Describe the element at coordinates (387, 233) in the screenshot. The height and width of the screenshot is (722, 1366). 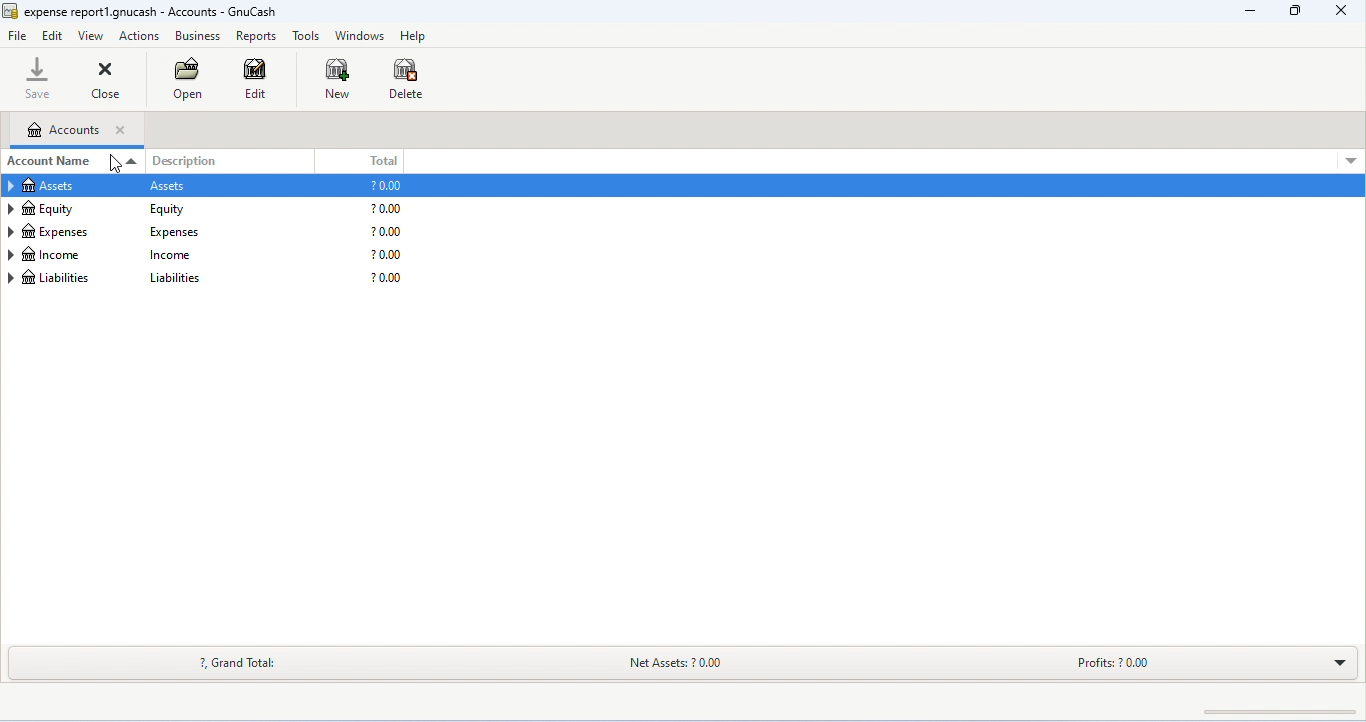
I see `expenses total` at that location.